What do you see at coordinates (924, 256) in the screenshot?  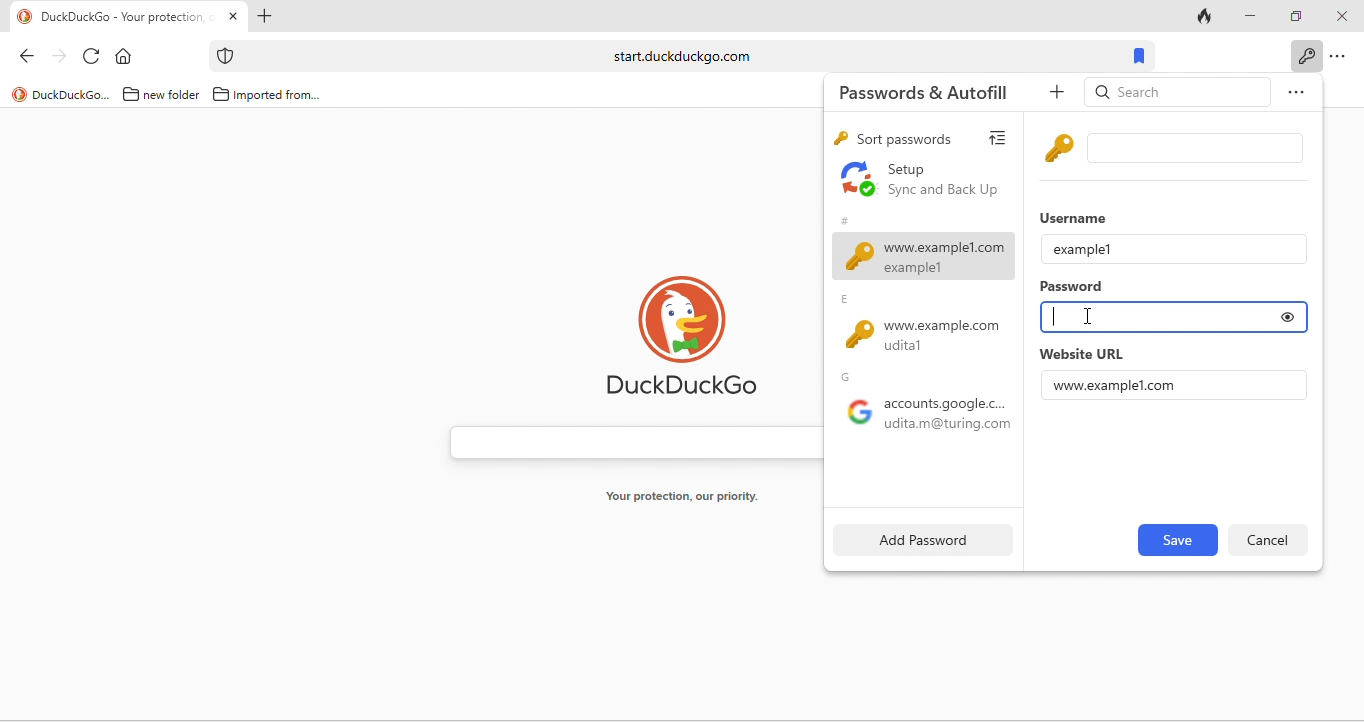 I see `www.example1.com` at bounding box center [924, 256].